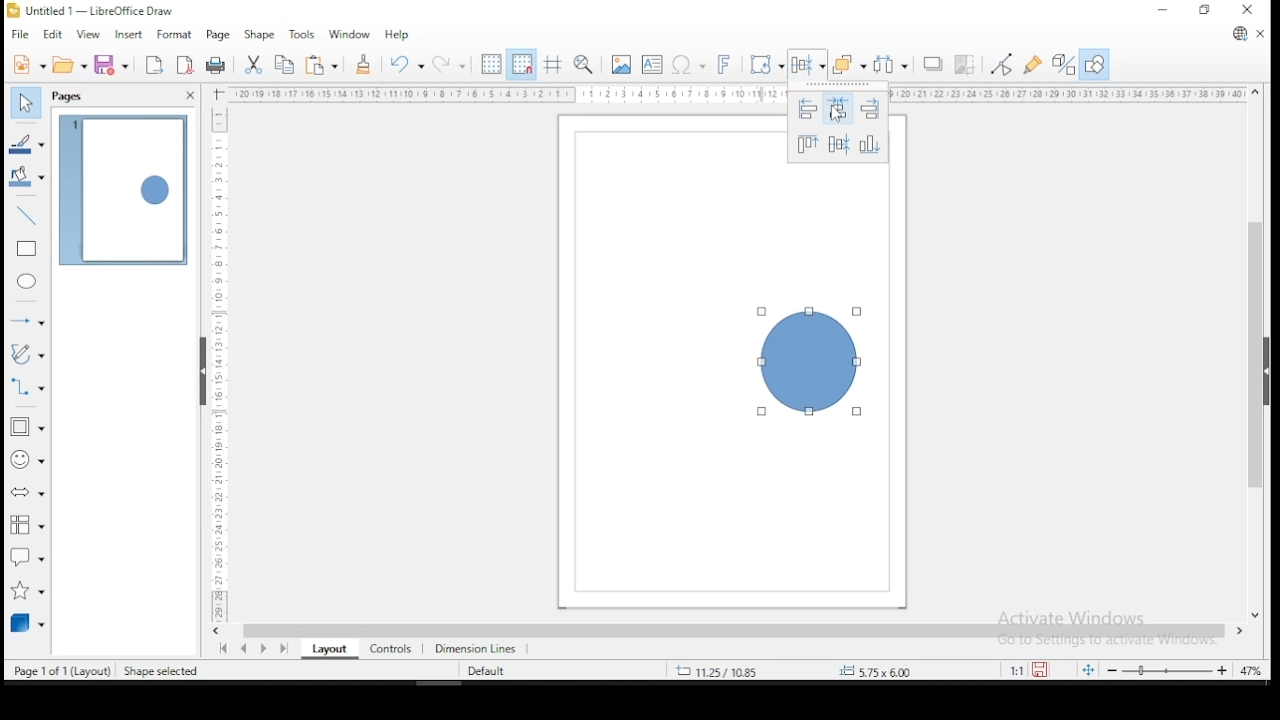  What do you see at coordinates (163, 672) in the screenshot?
I see `shape selected` at bounding box center [163, 672].